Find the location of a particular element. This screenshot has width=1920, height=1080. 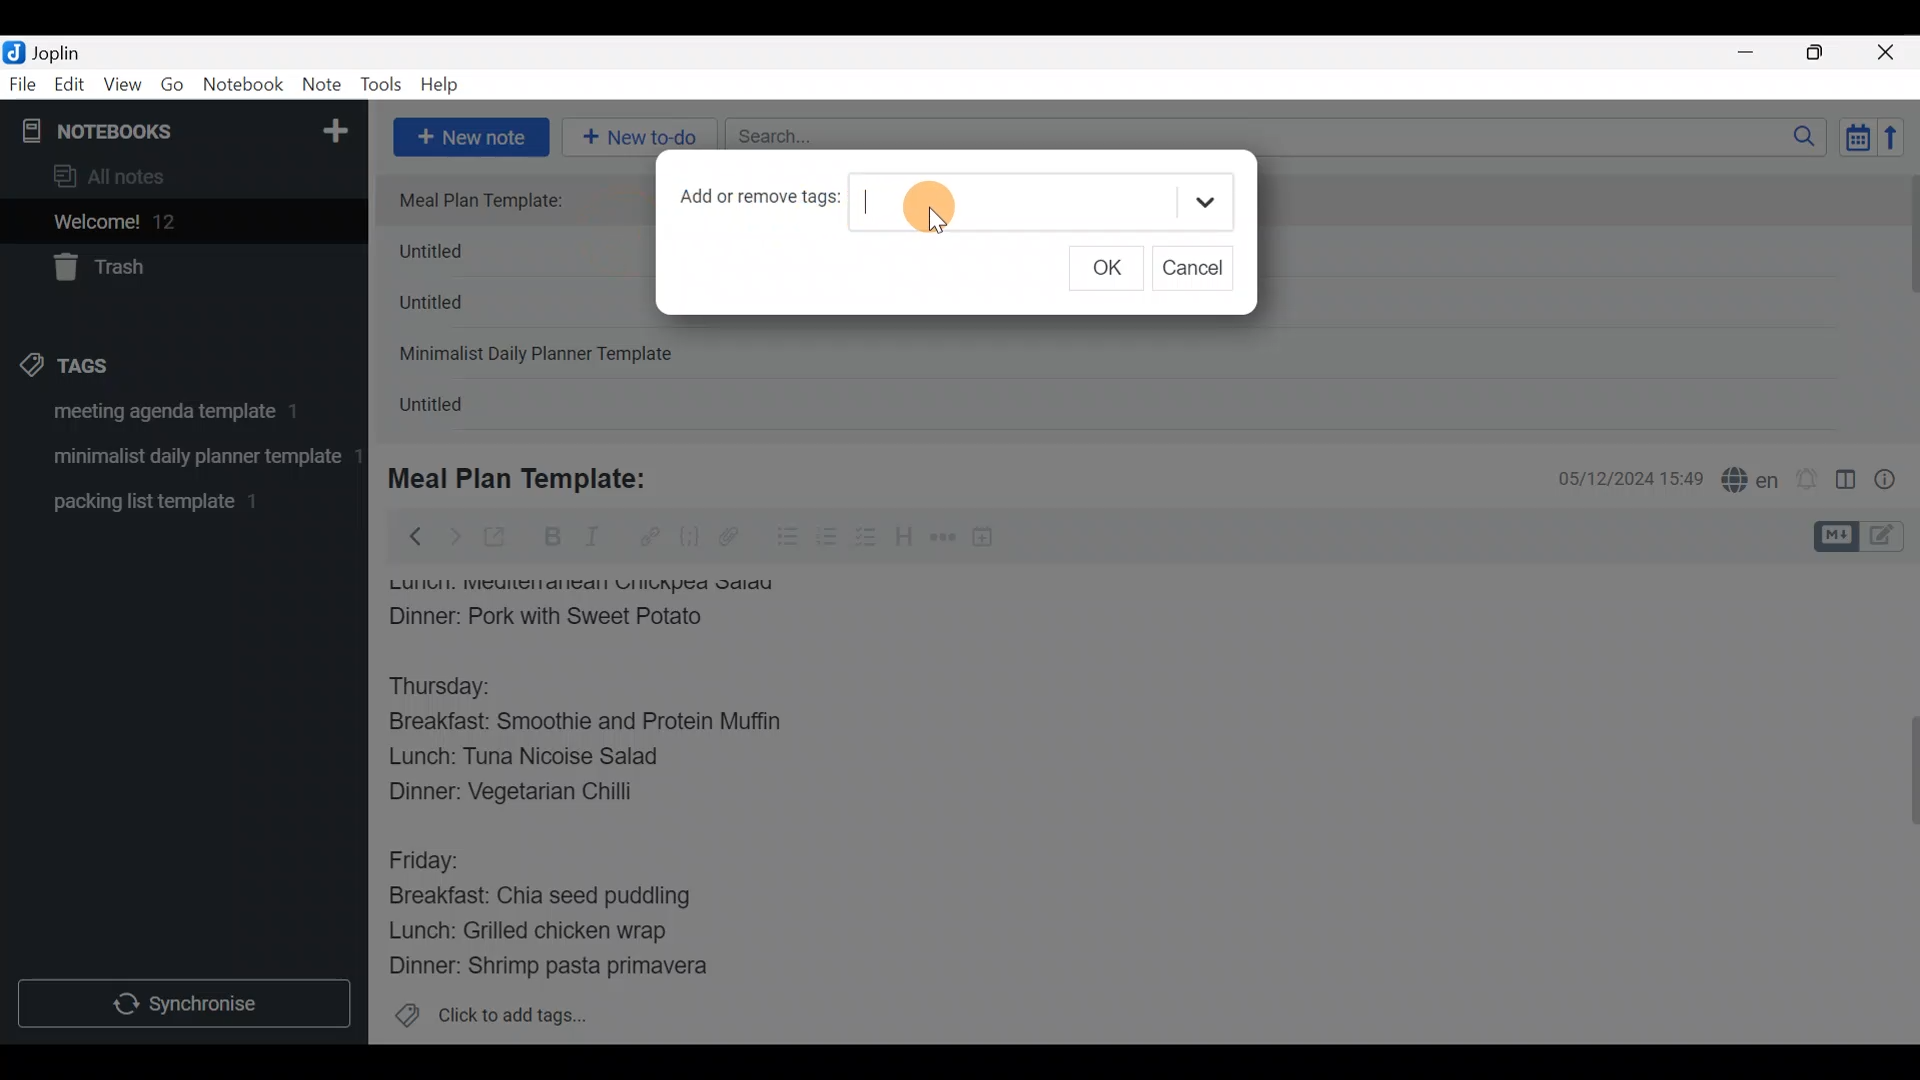

Dinner: Vegetarian Chilli is located at coordinates (529, 796).